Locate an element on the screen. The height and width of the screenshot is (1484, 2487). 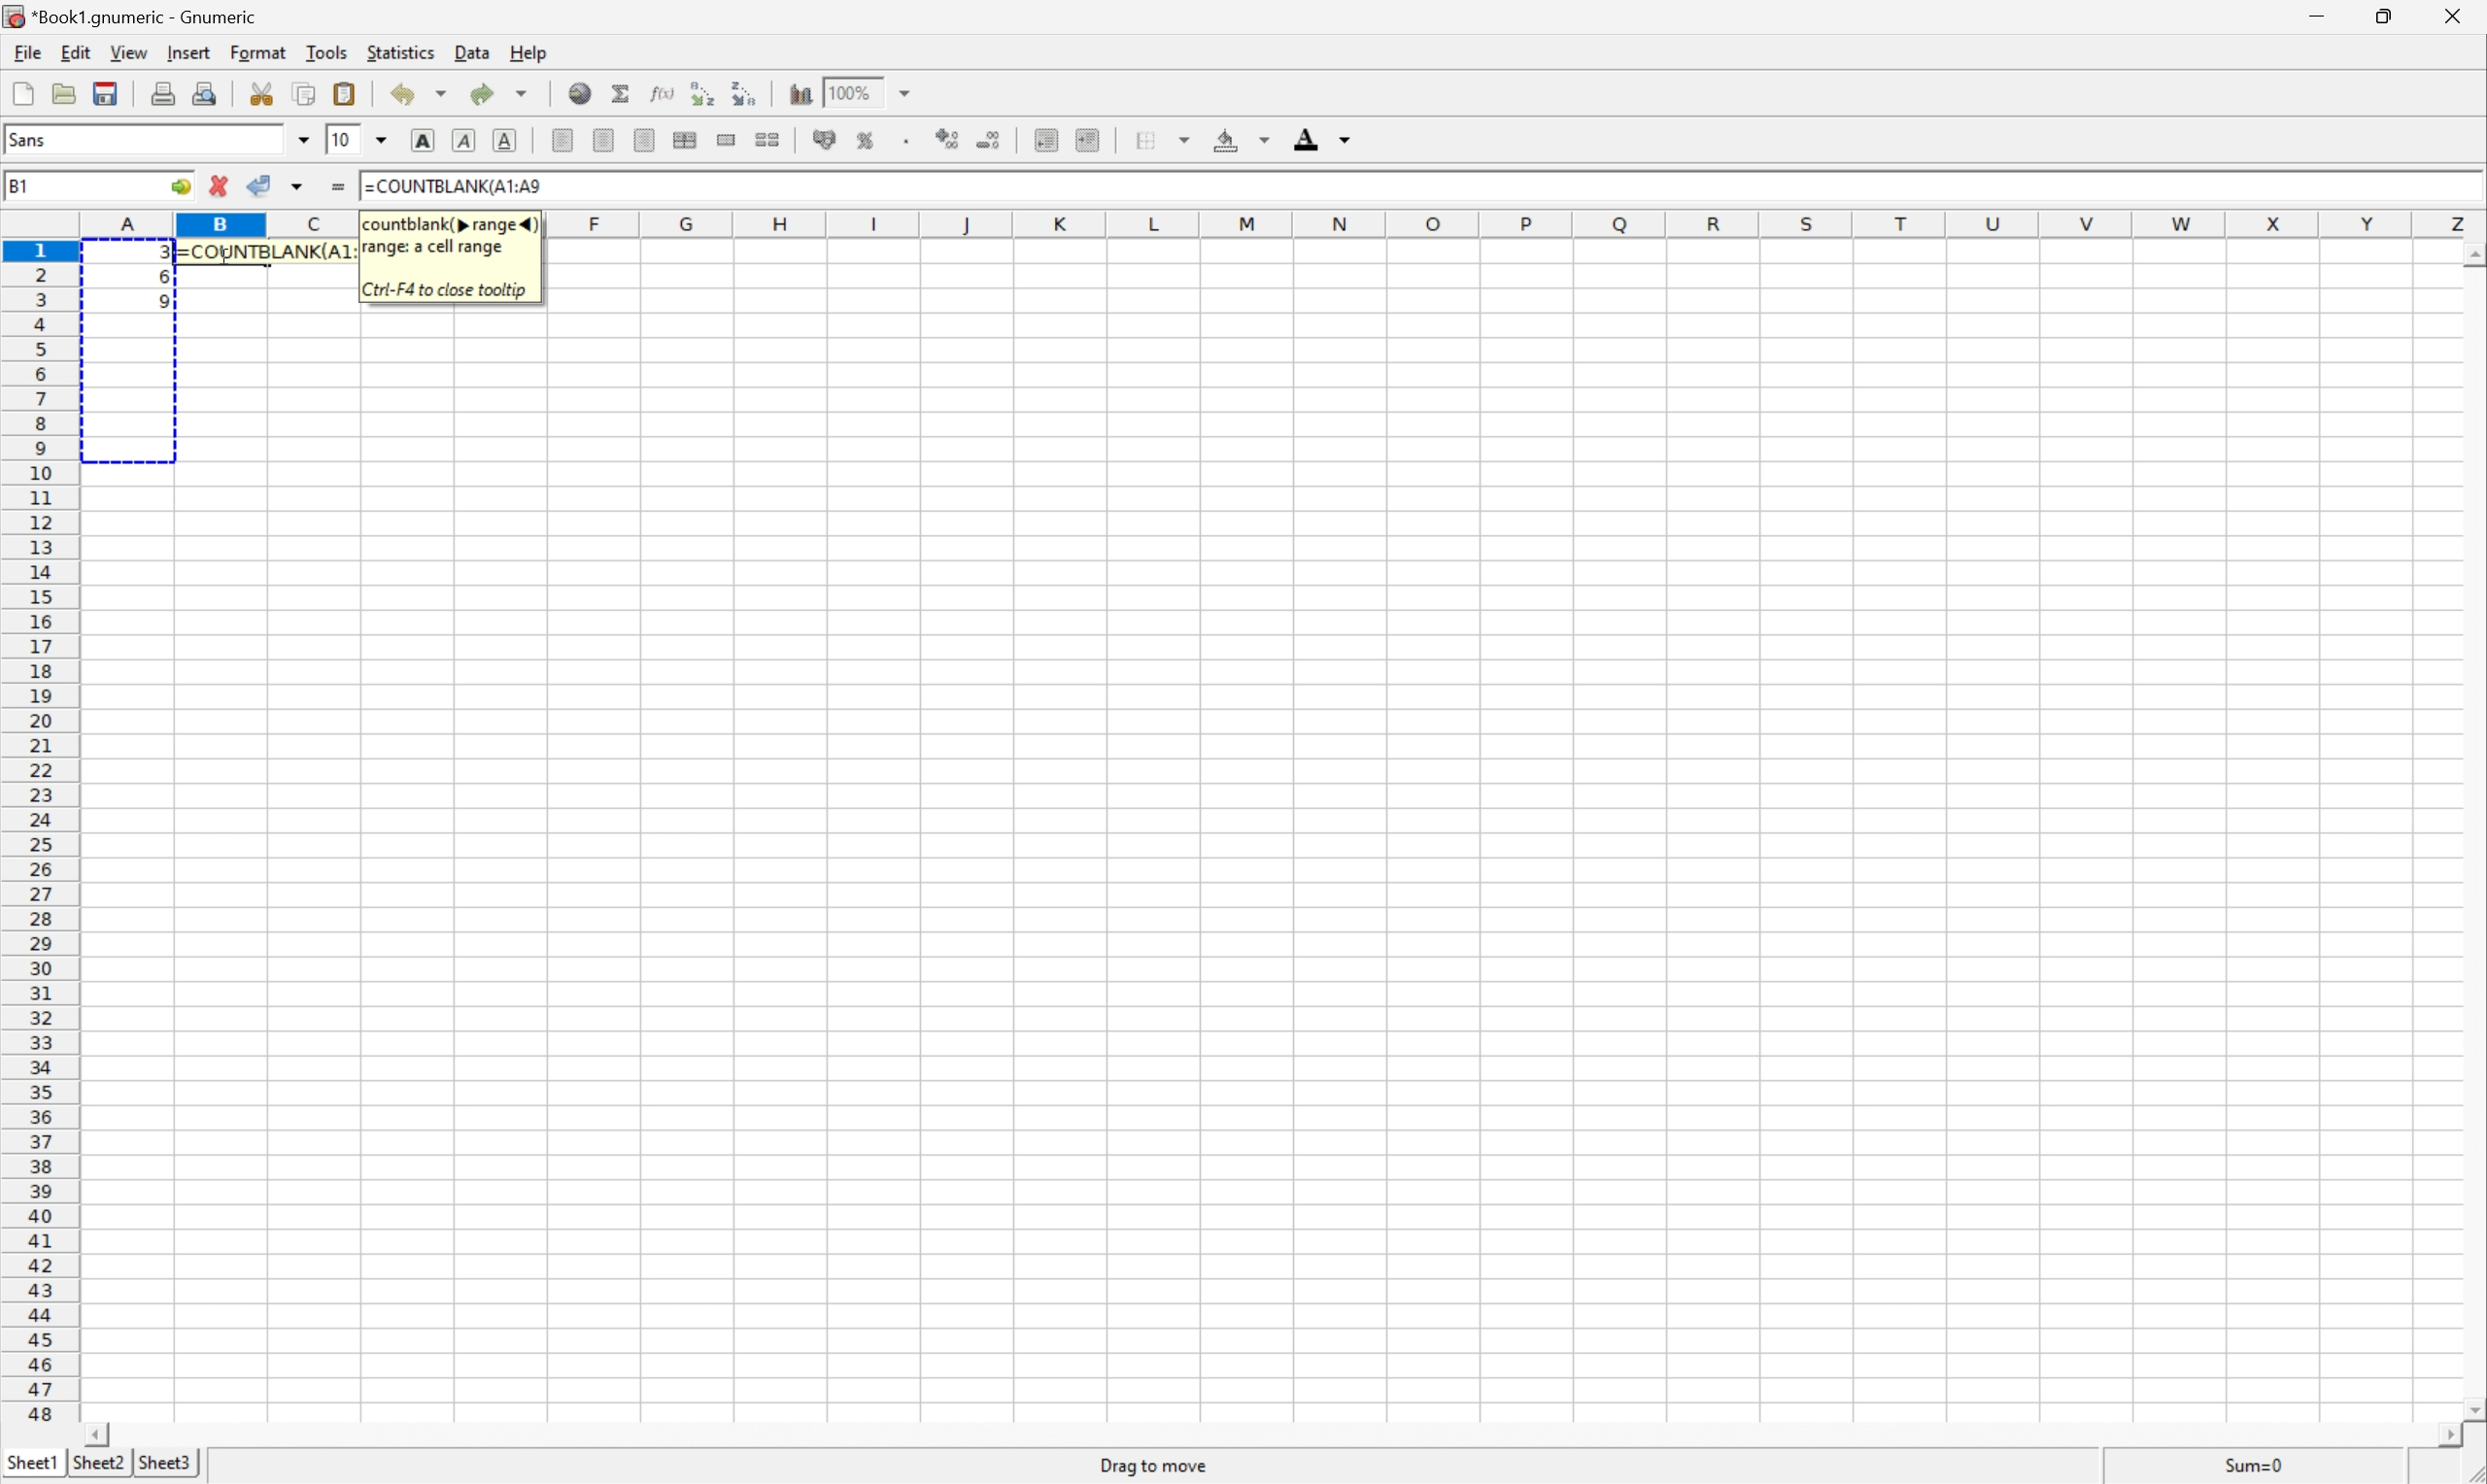
Sort the selected region in descending order based on the first column selected is located at coordinates (700, 91).